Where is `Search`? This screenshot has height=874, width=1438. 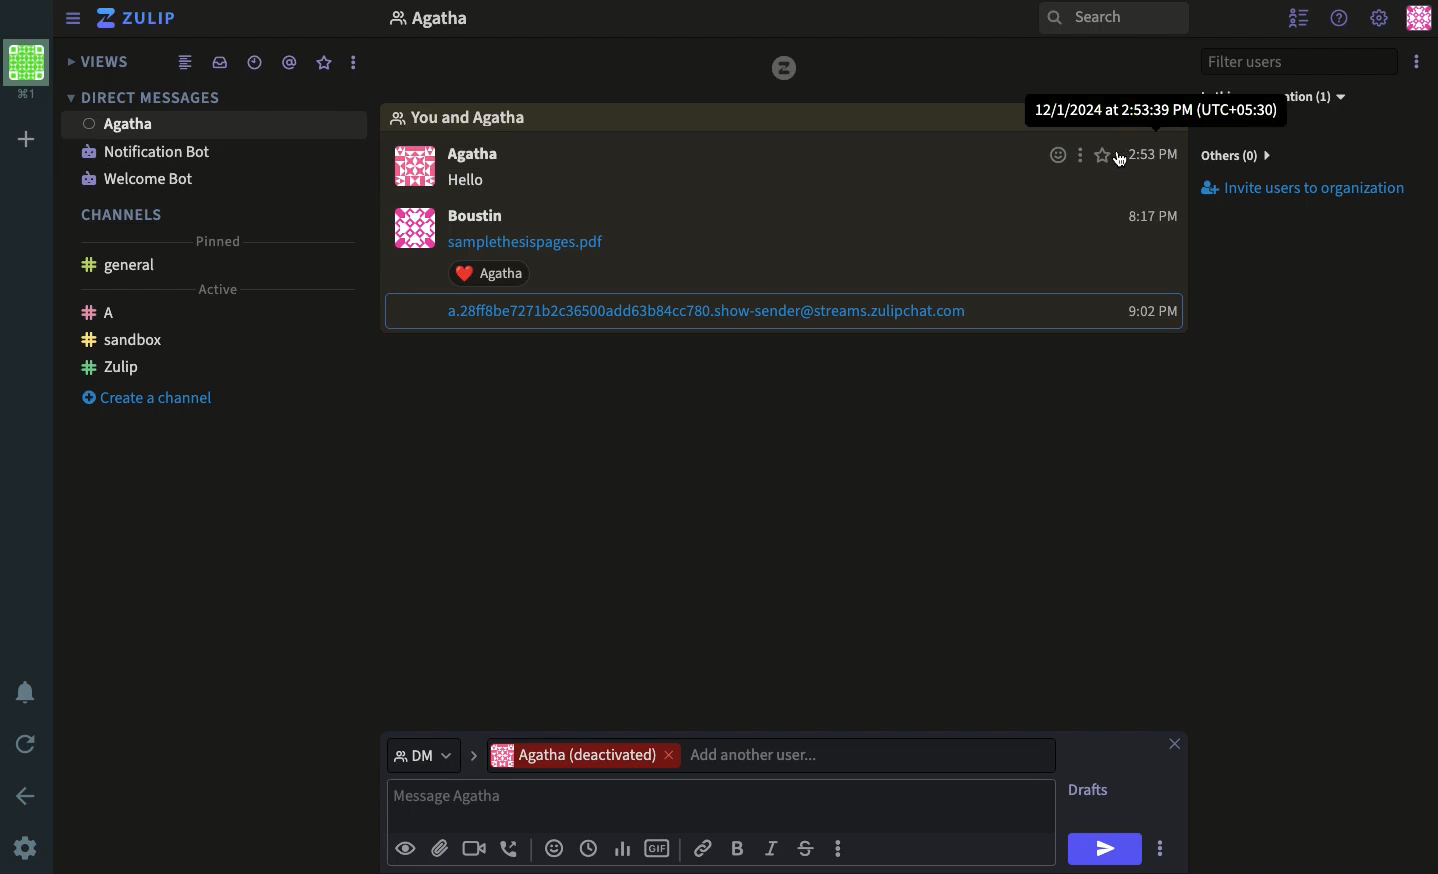
Search is located at coordinates (1111, 20).